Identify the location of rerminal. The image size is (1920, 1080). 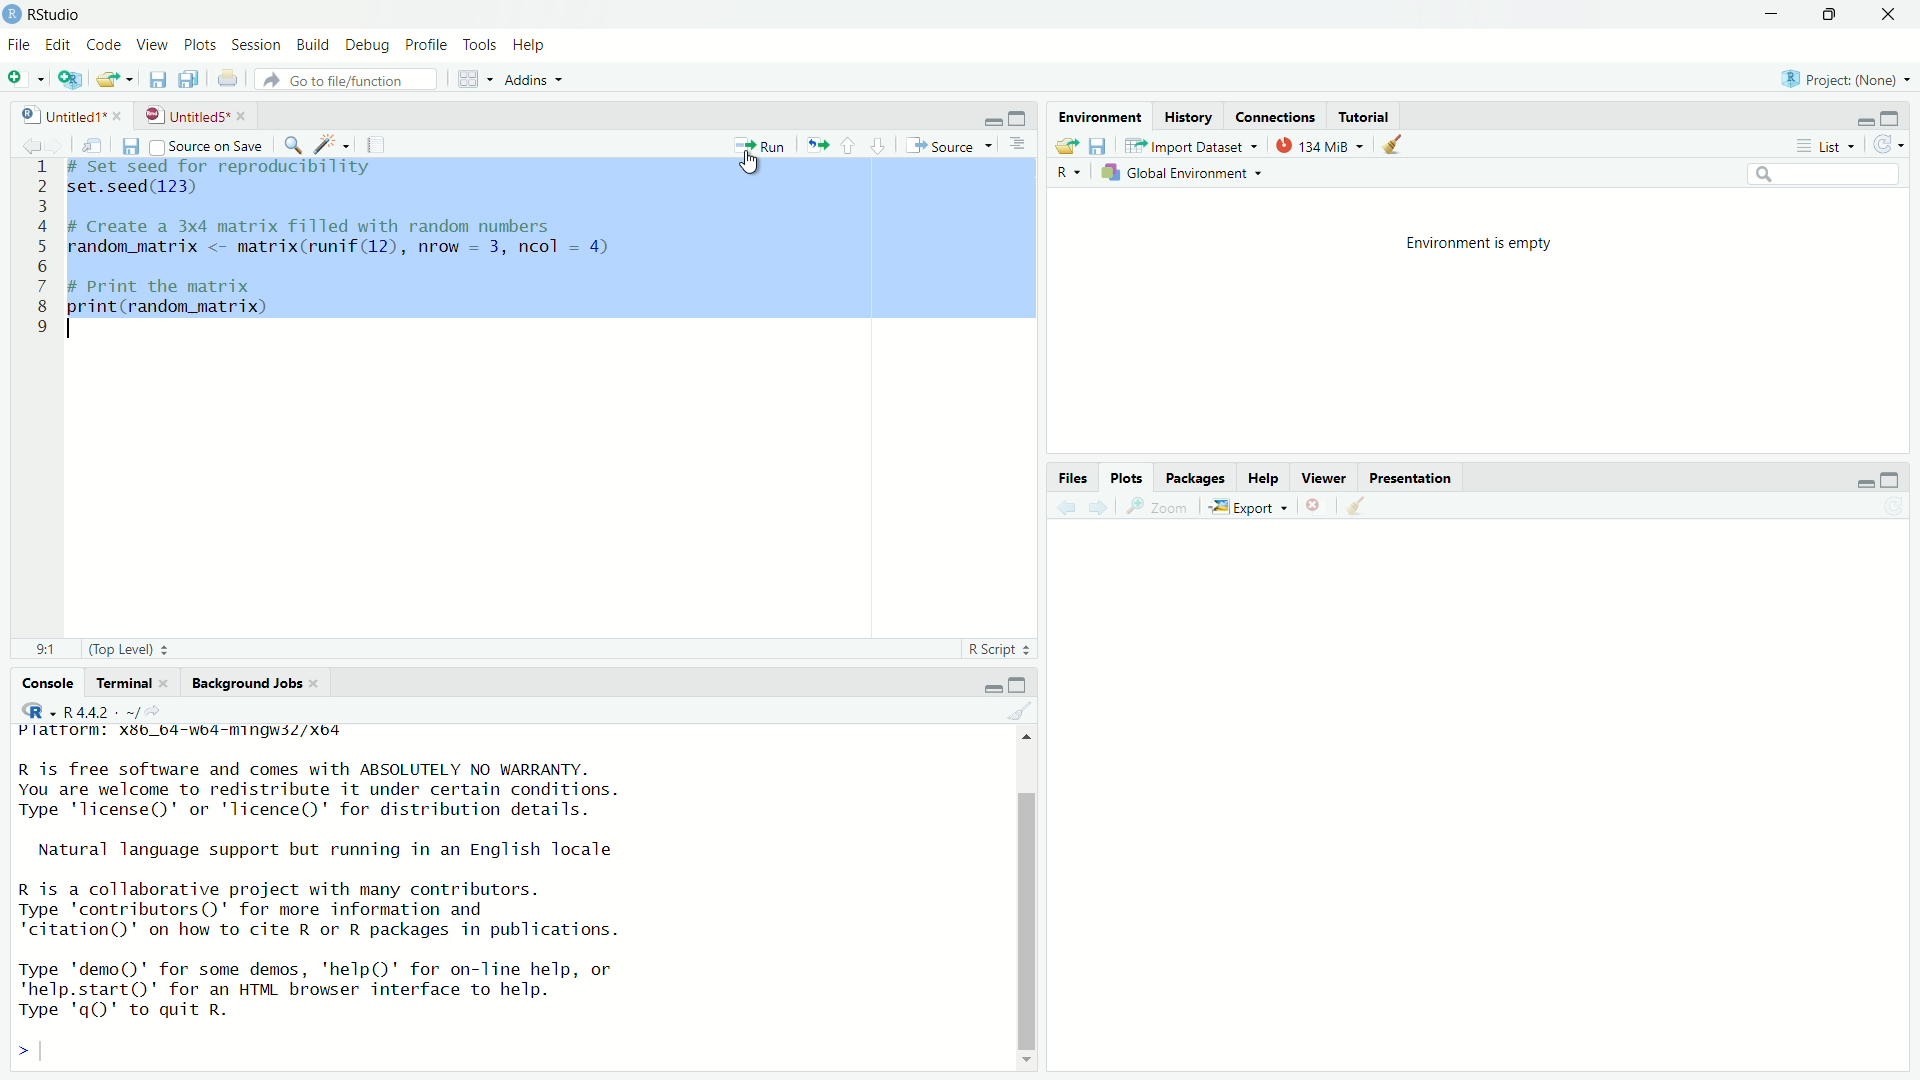
(129, 682).